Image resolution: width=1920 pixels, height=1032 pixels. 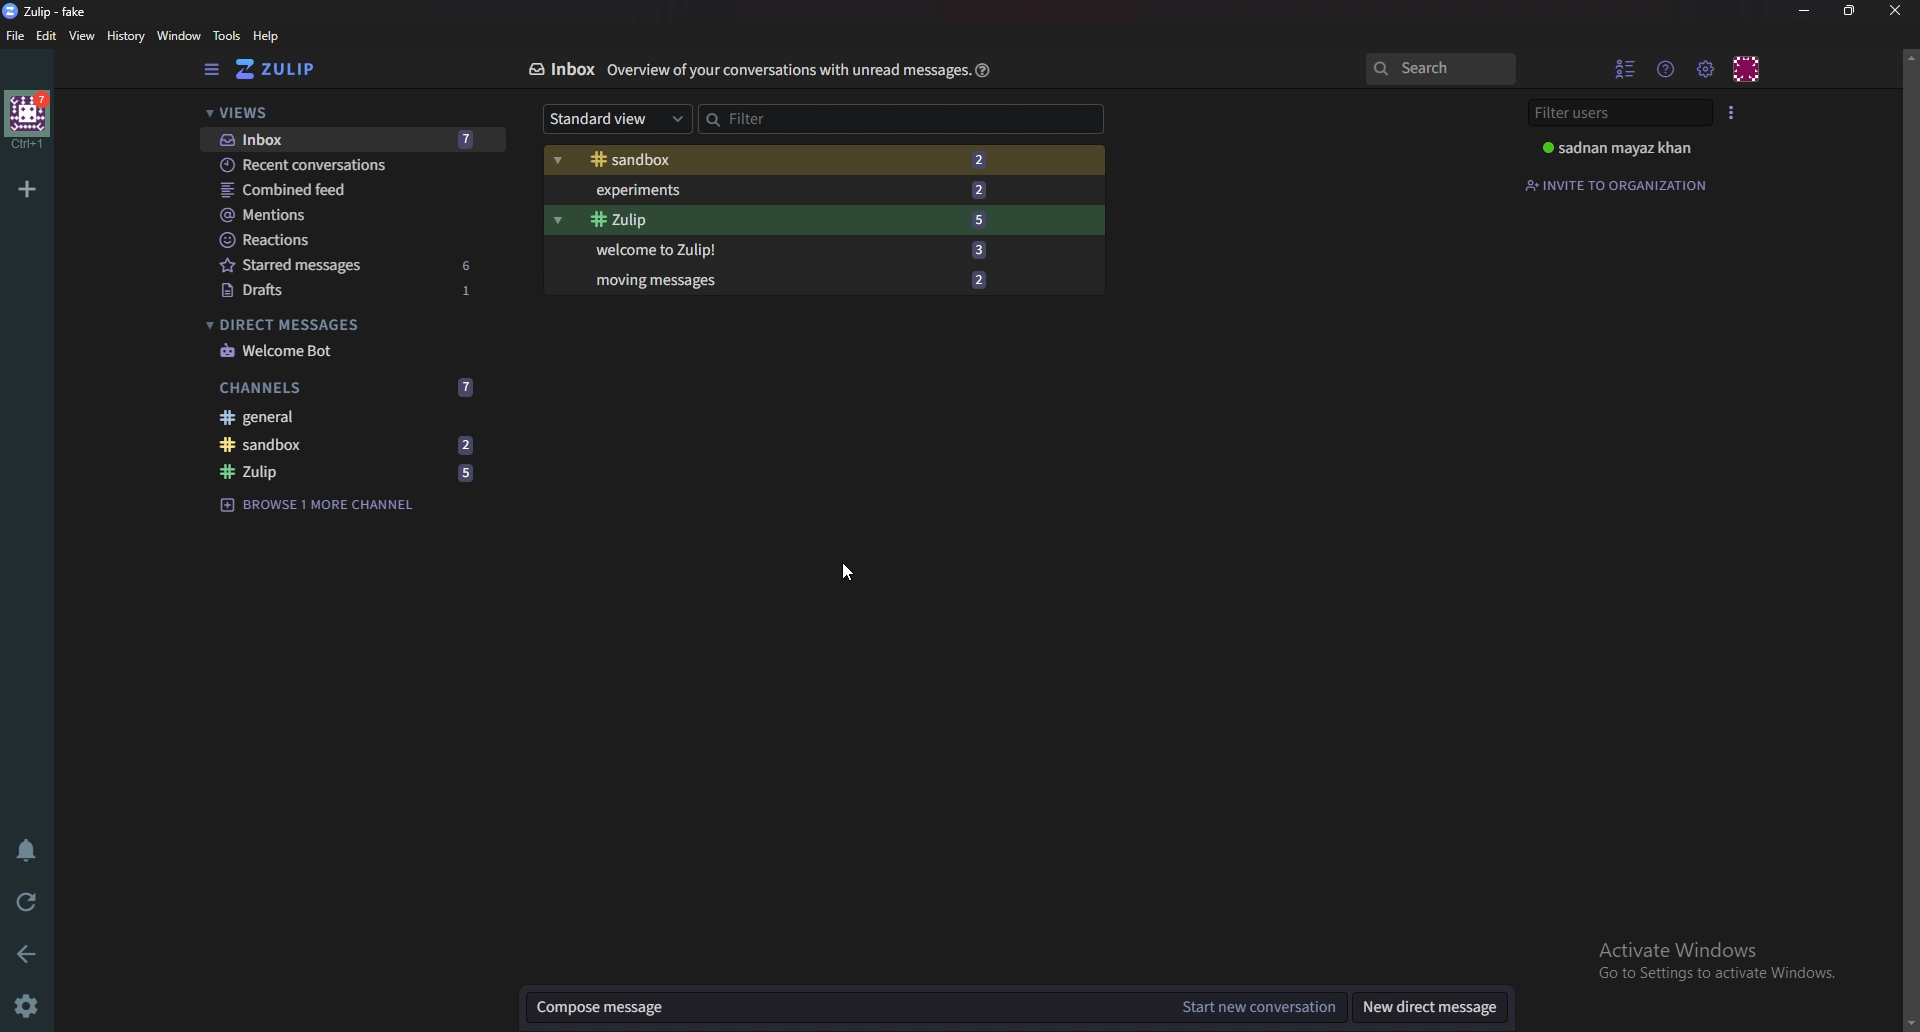 I want to click on Starred messages, so click(x=351, y=263).